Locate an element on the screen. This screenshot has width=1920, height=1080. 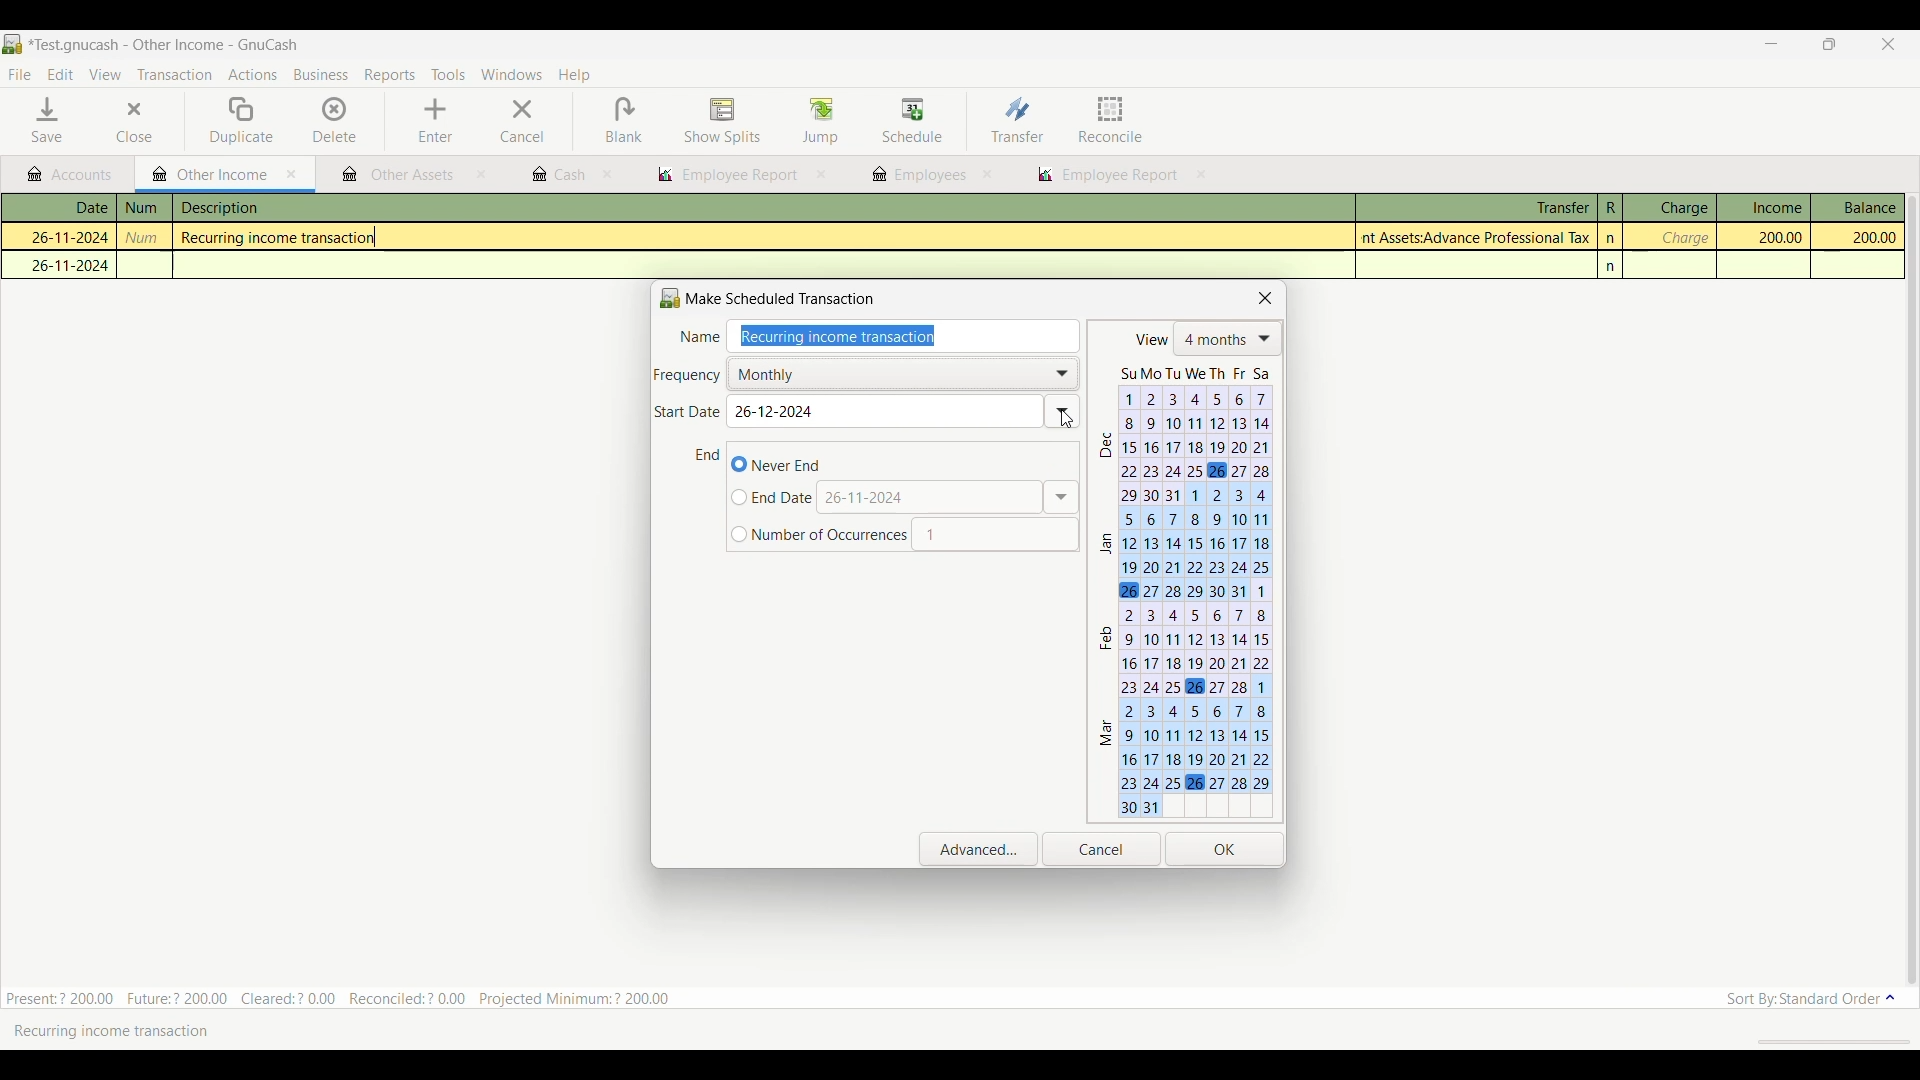
Minimize is located at coordinates (1764, 45).